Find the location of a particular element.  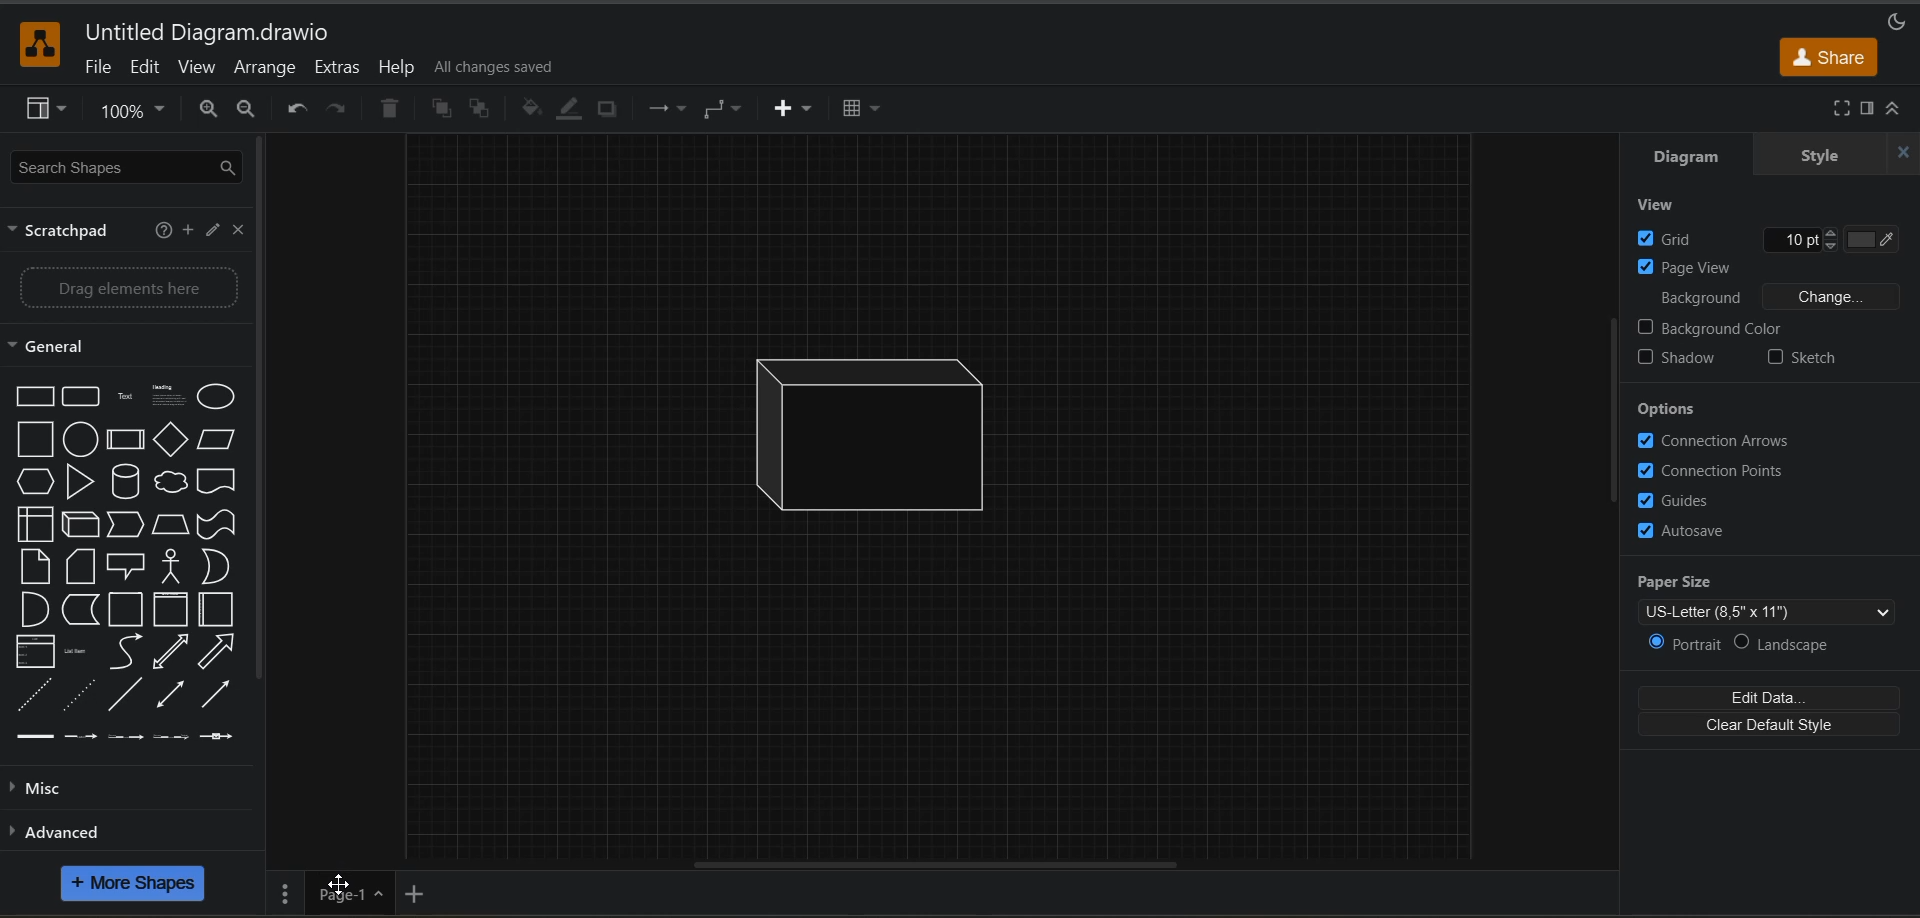

add is located at coordinates (185, 230).